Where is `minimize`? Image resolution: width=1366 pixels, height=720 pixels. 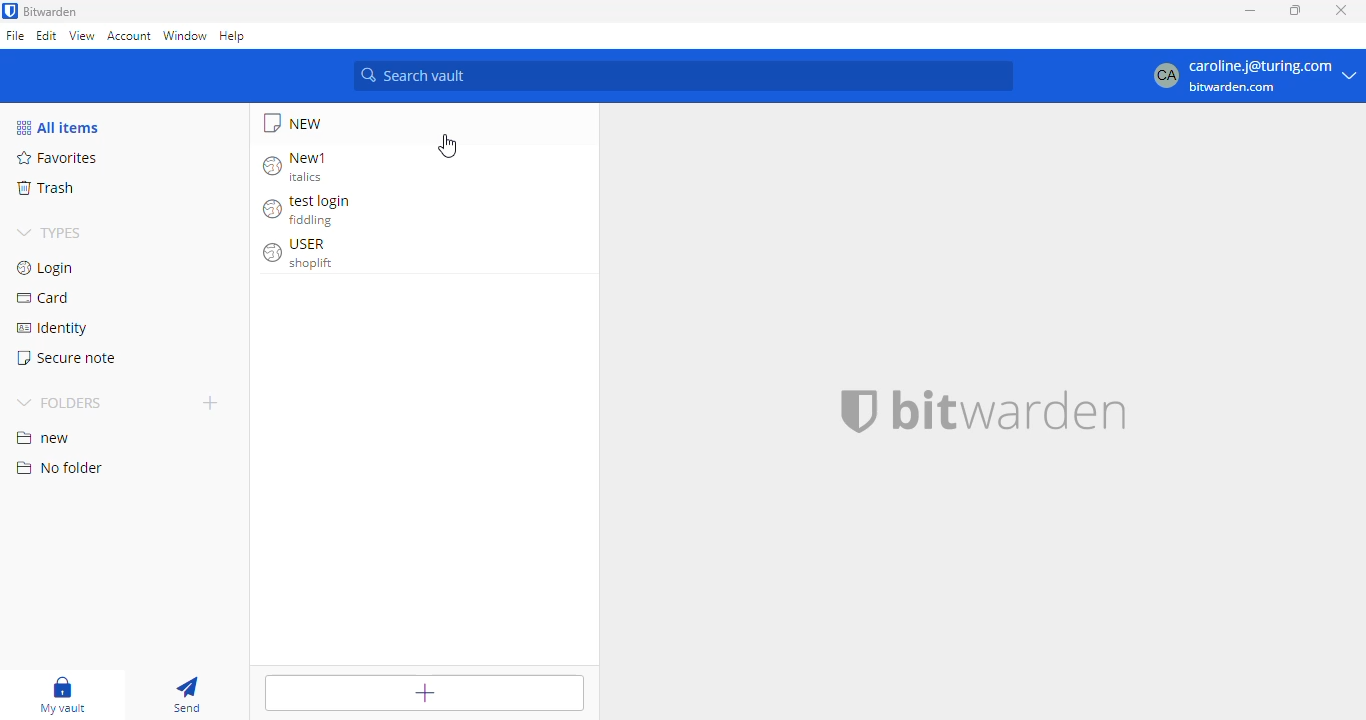
minimize is located at coordinates (1250, 10).